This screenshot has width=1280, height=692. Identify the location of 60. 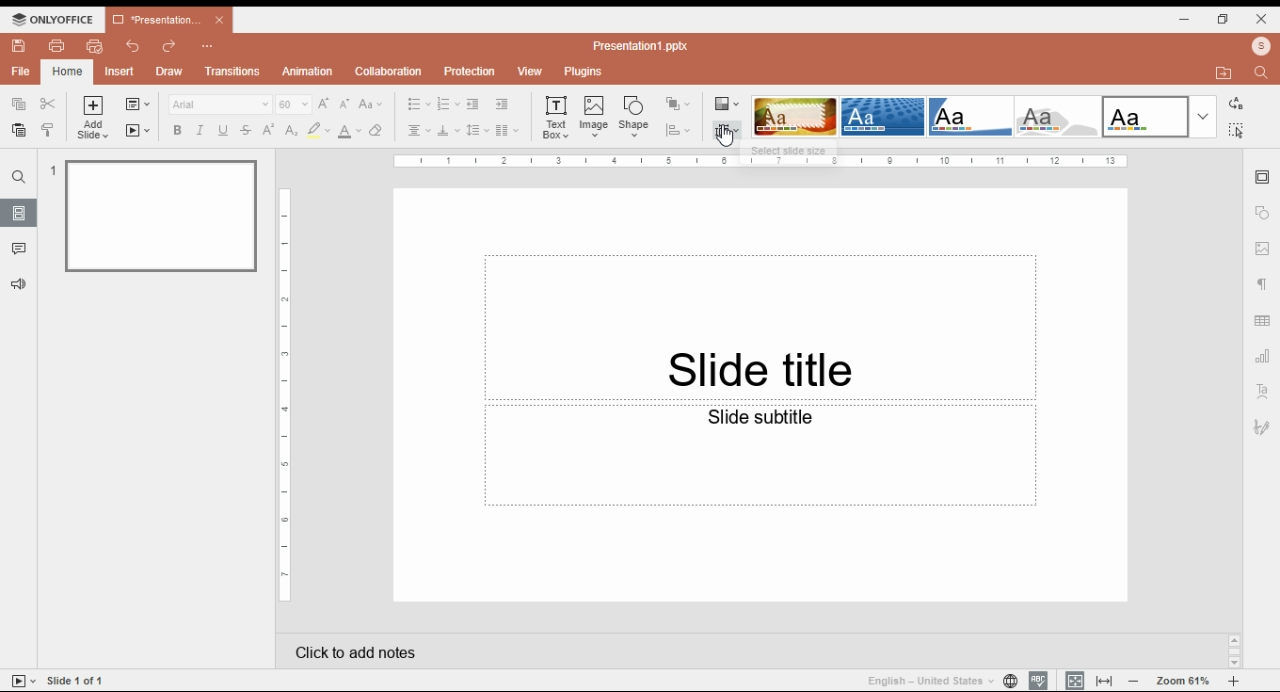
(294, 104).